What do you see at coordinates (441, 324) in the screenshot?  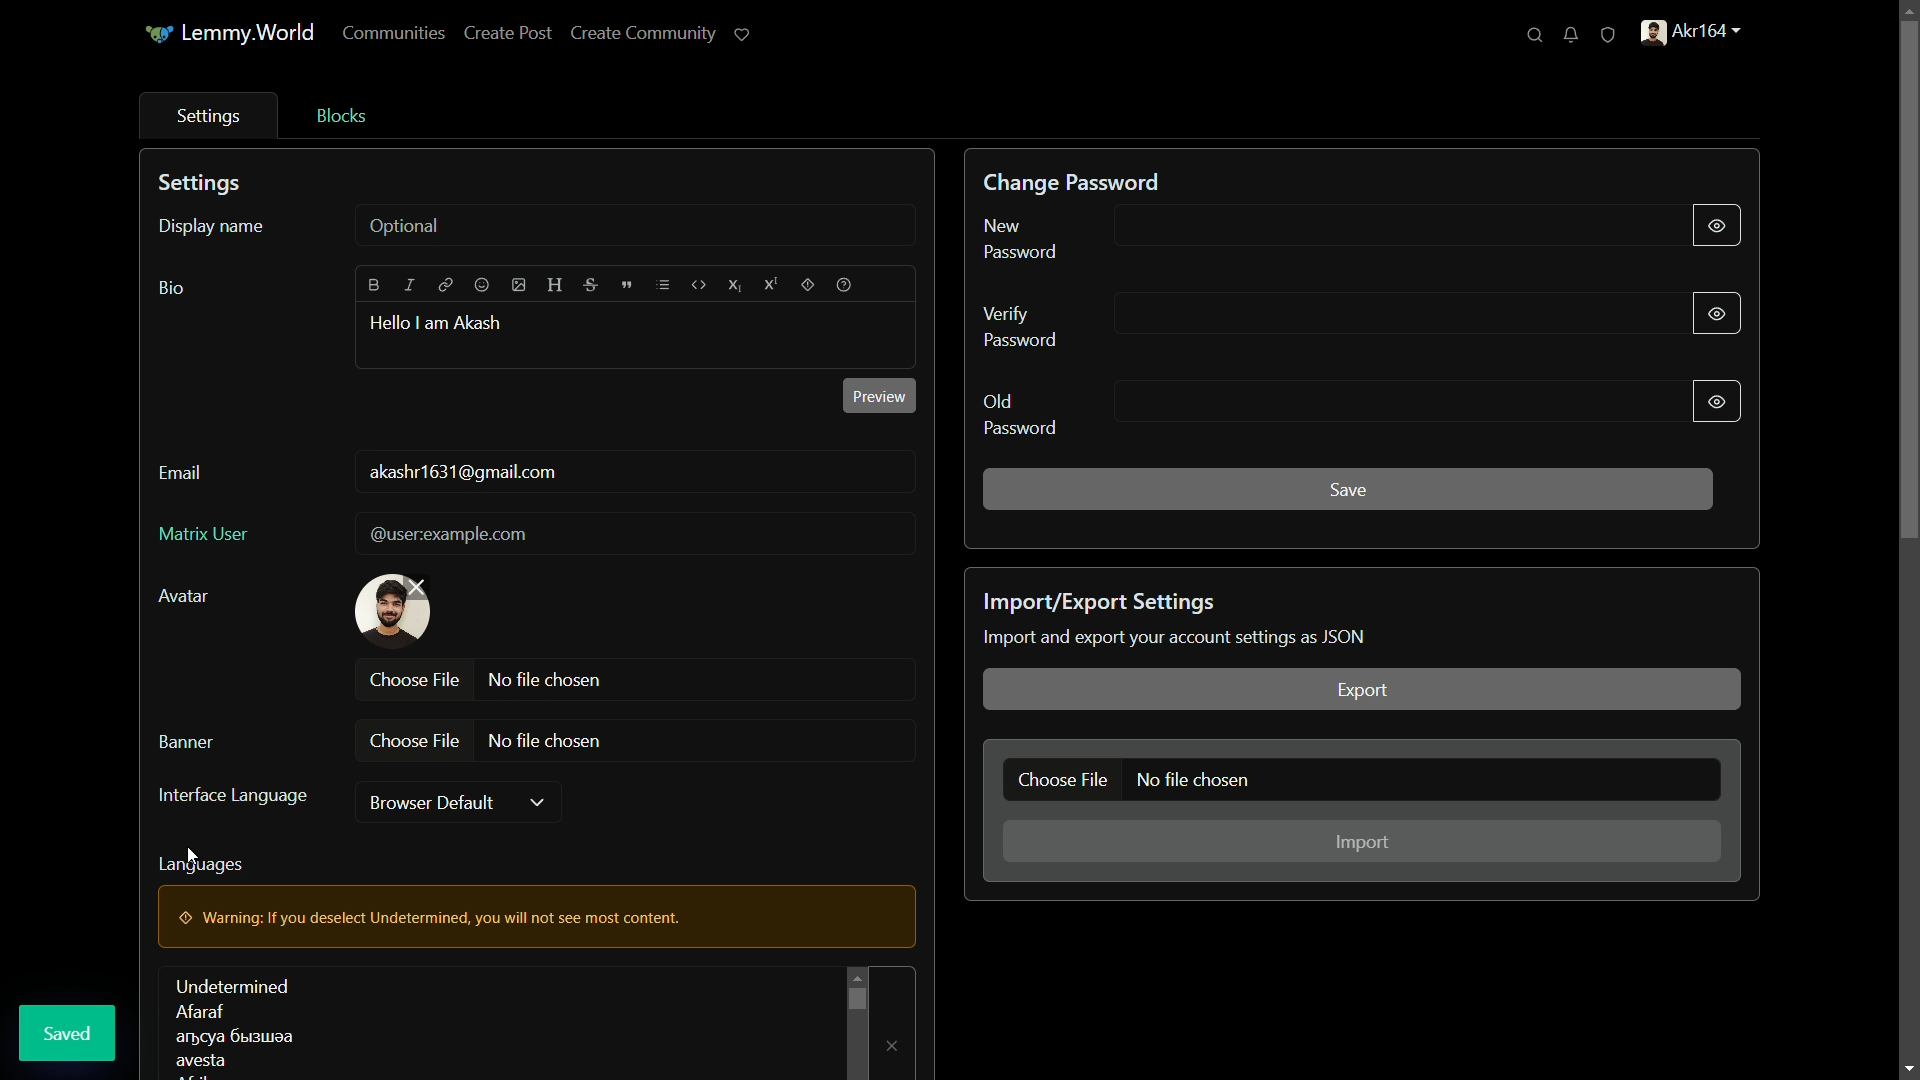 I see `hello i am akash` at bounding box center [441, 324].